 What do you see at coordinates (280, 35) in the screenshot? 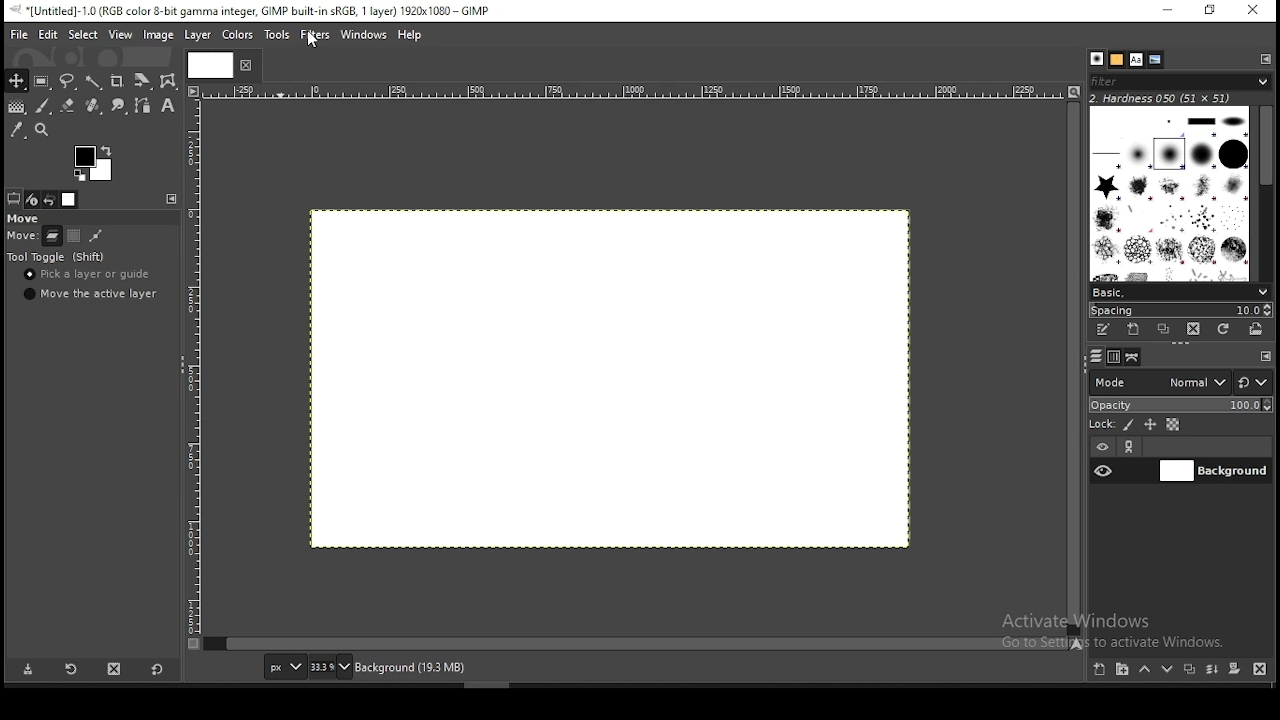
I see `tools` at bounding box center [280, 35].